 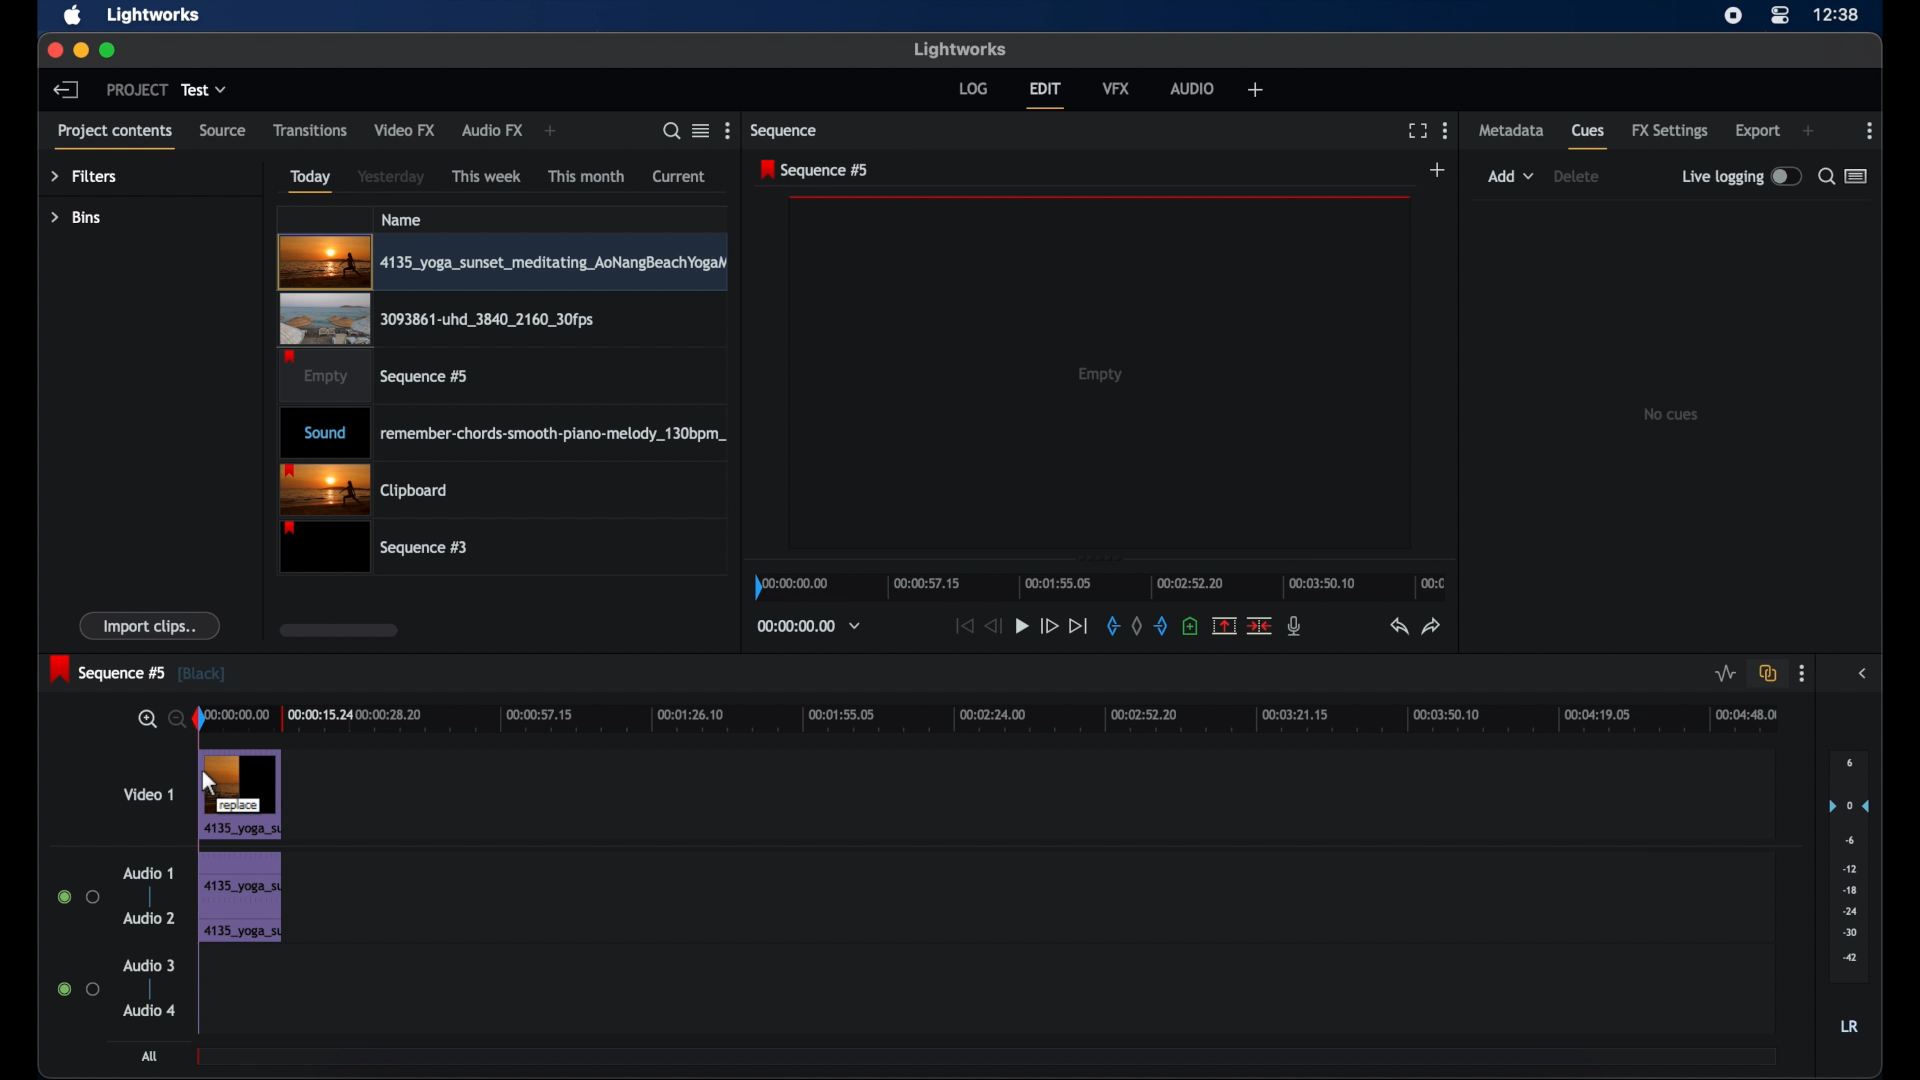 I want to click on clipboard, so click(x=370, y=489).